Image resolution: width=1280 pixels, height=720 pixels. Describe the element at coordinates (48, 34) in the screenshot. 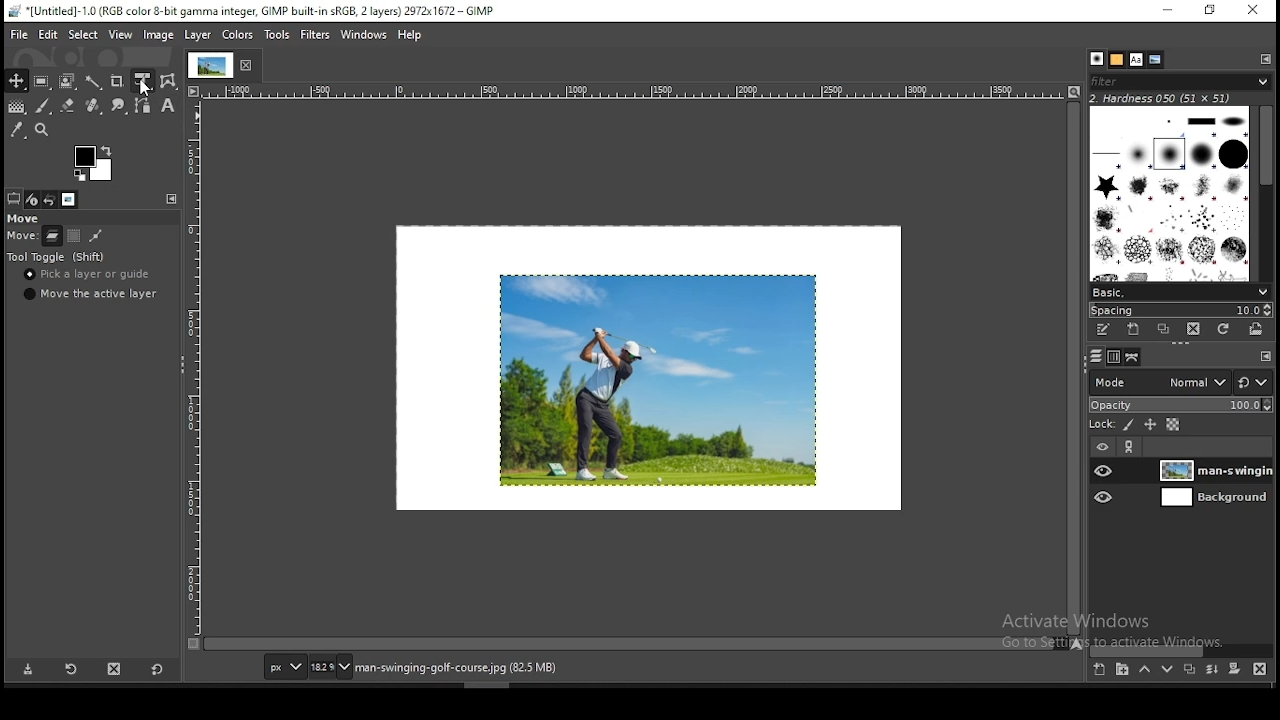

I see `edit` at that location.